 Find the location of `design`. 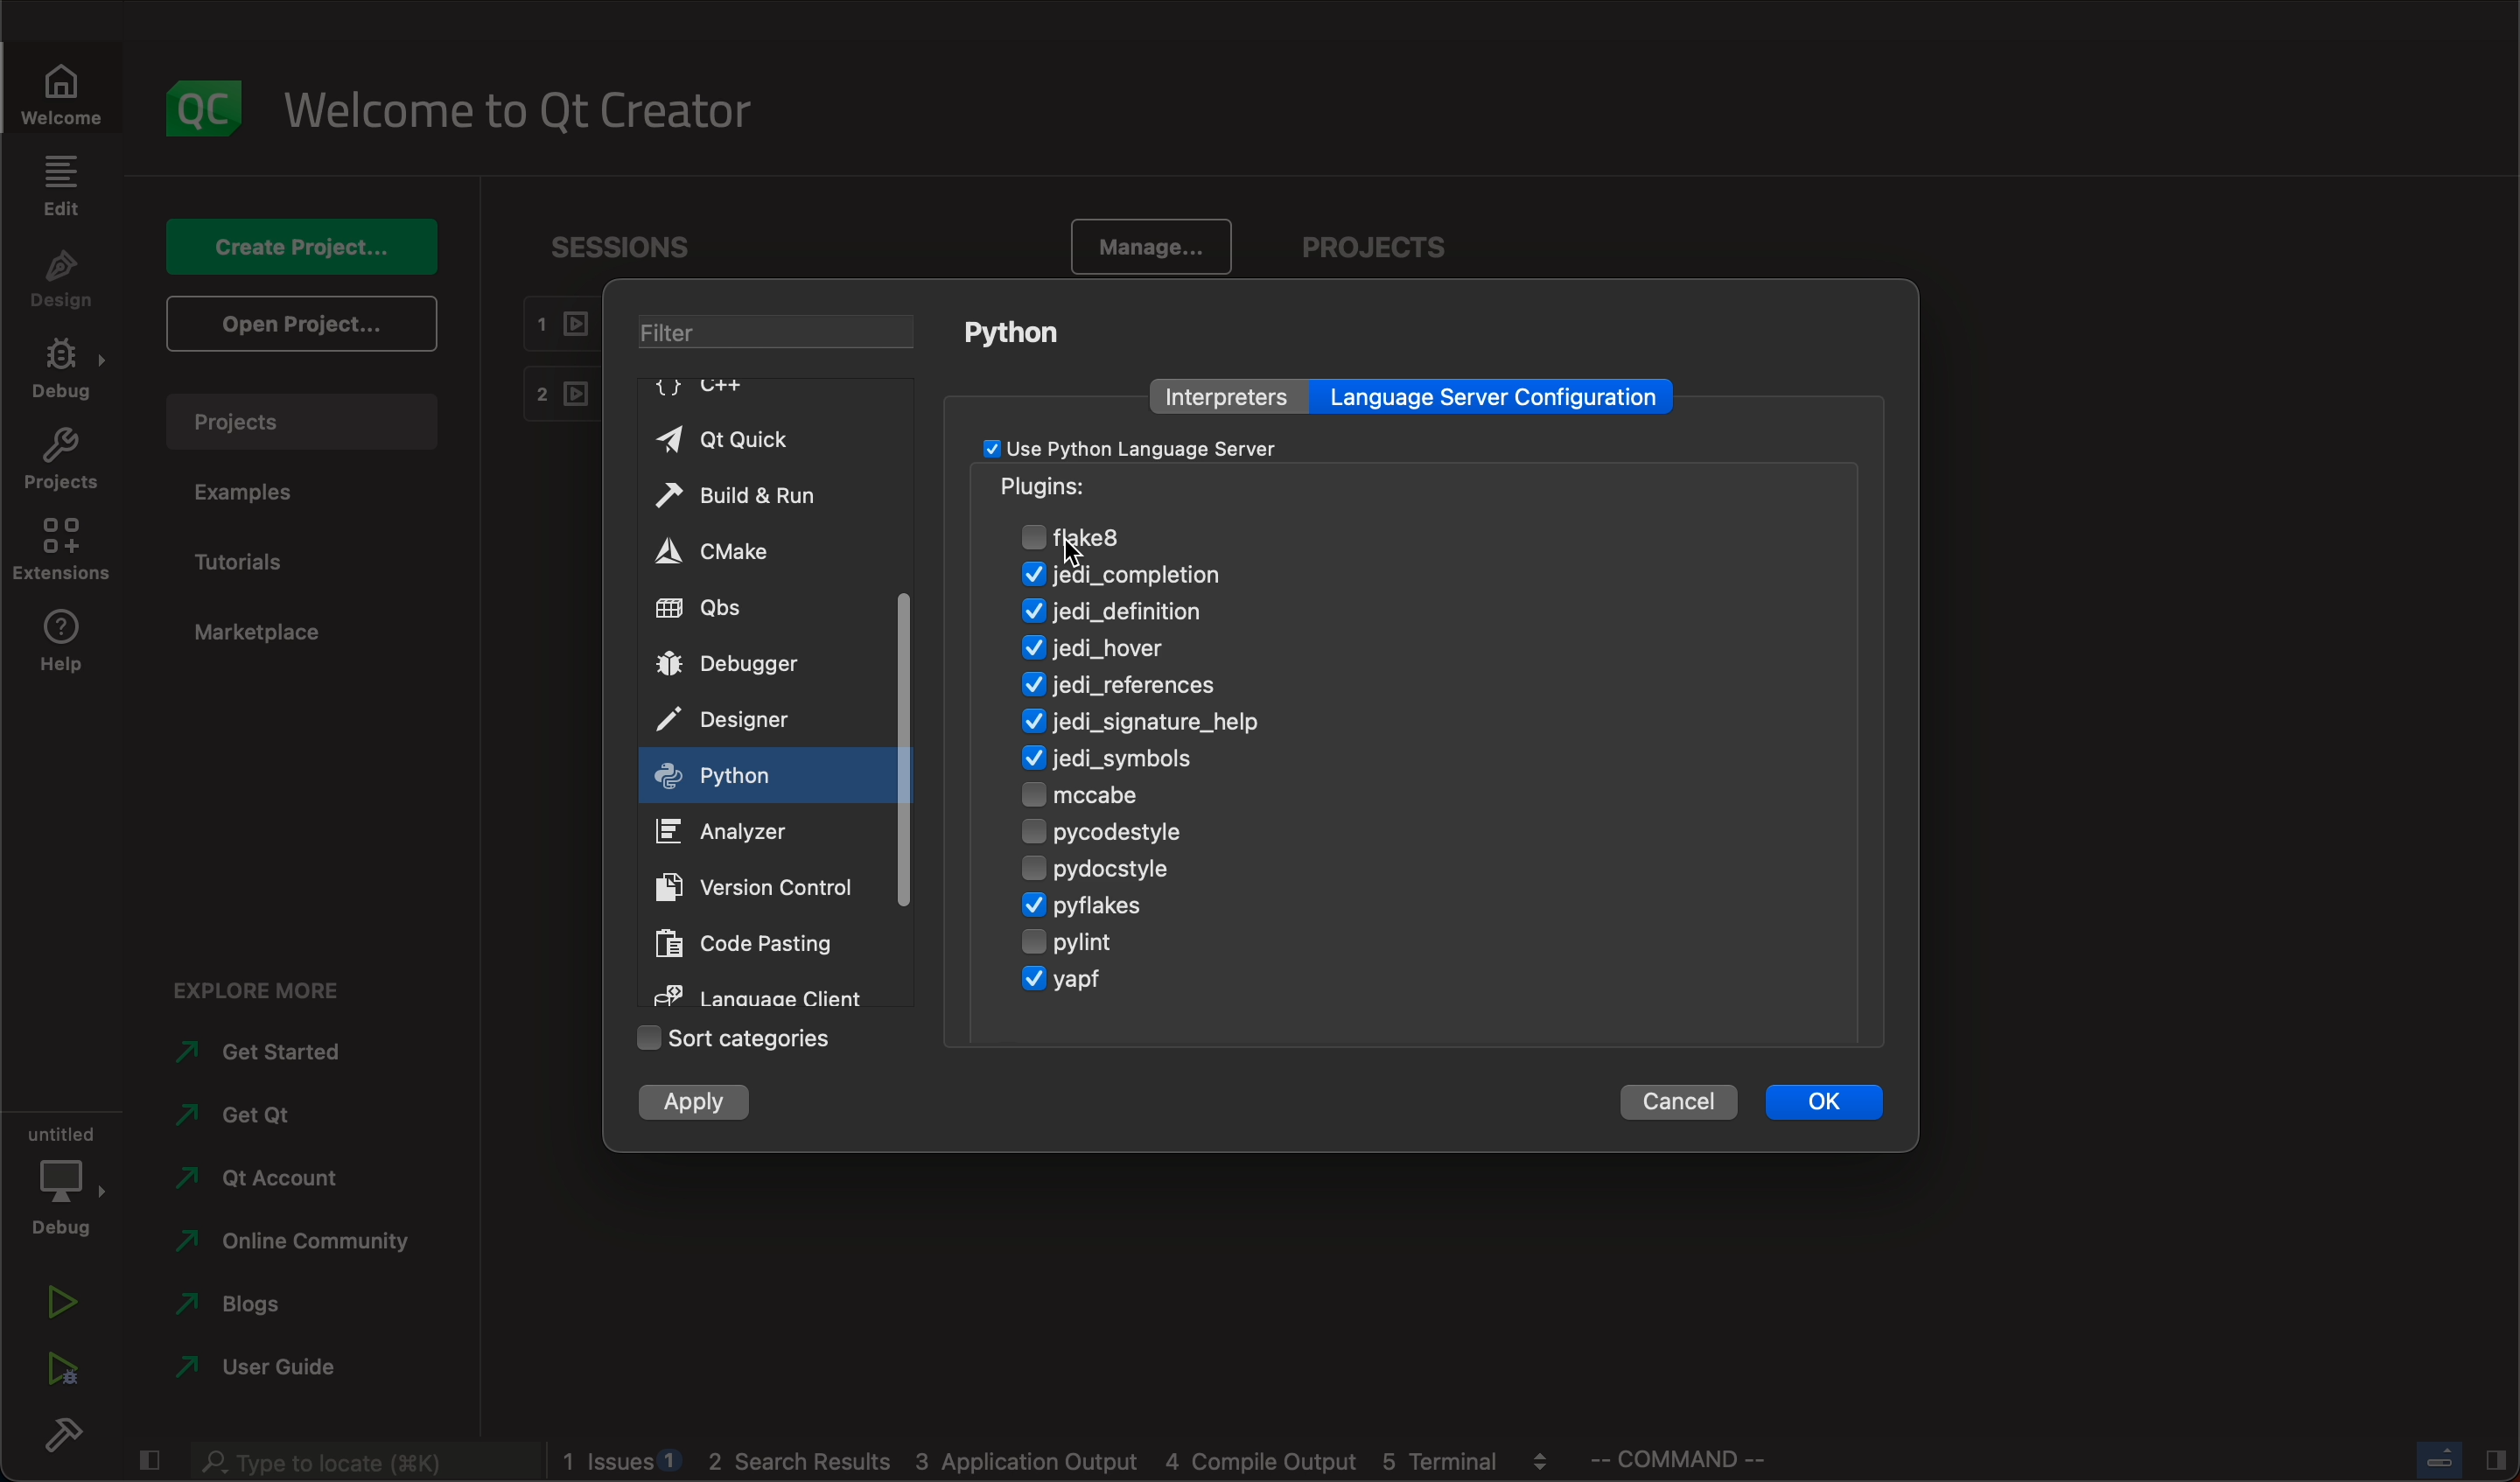

design is located at coordinates (55, 280).